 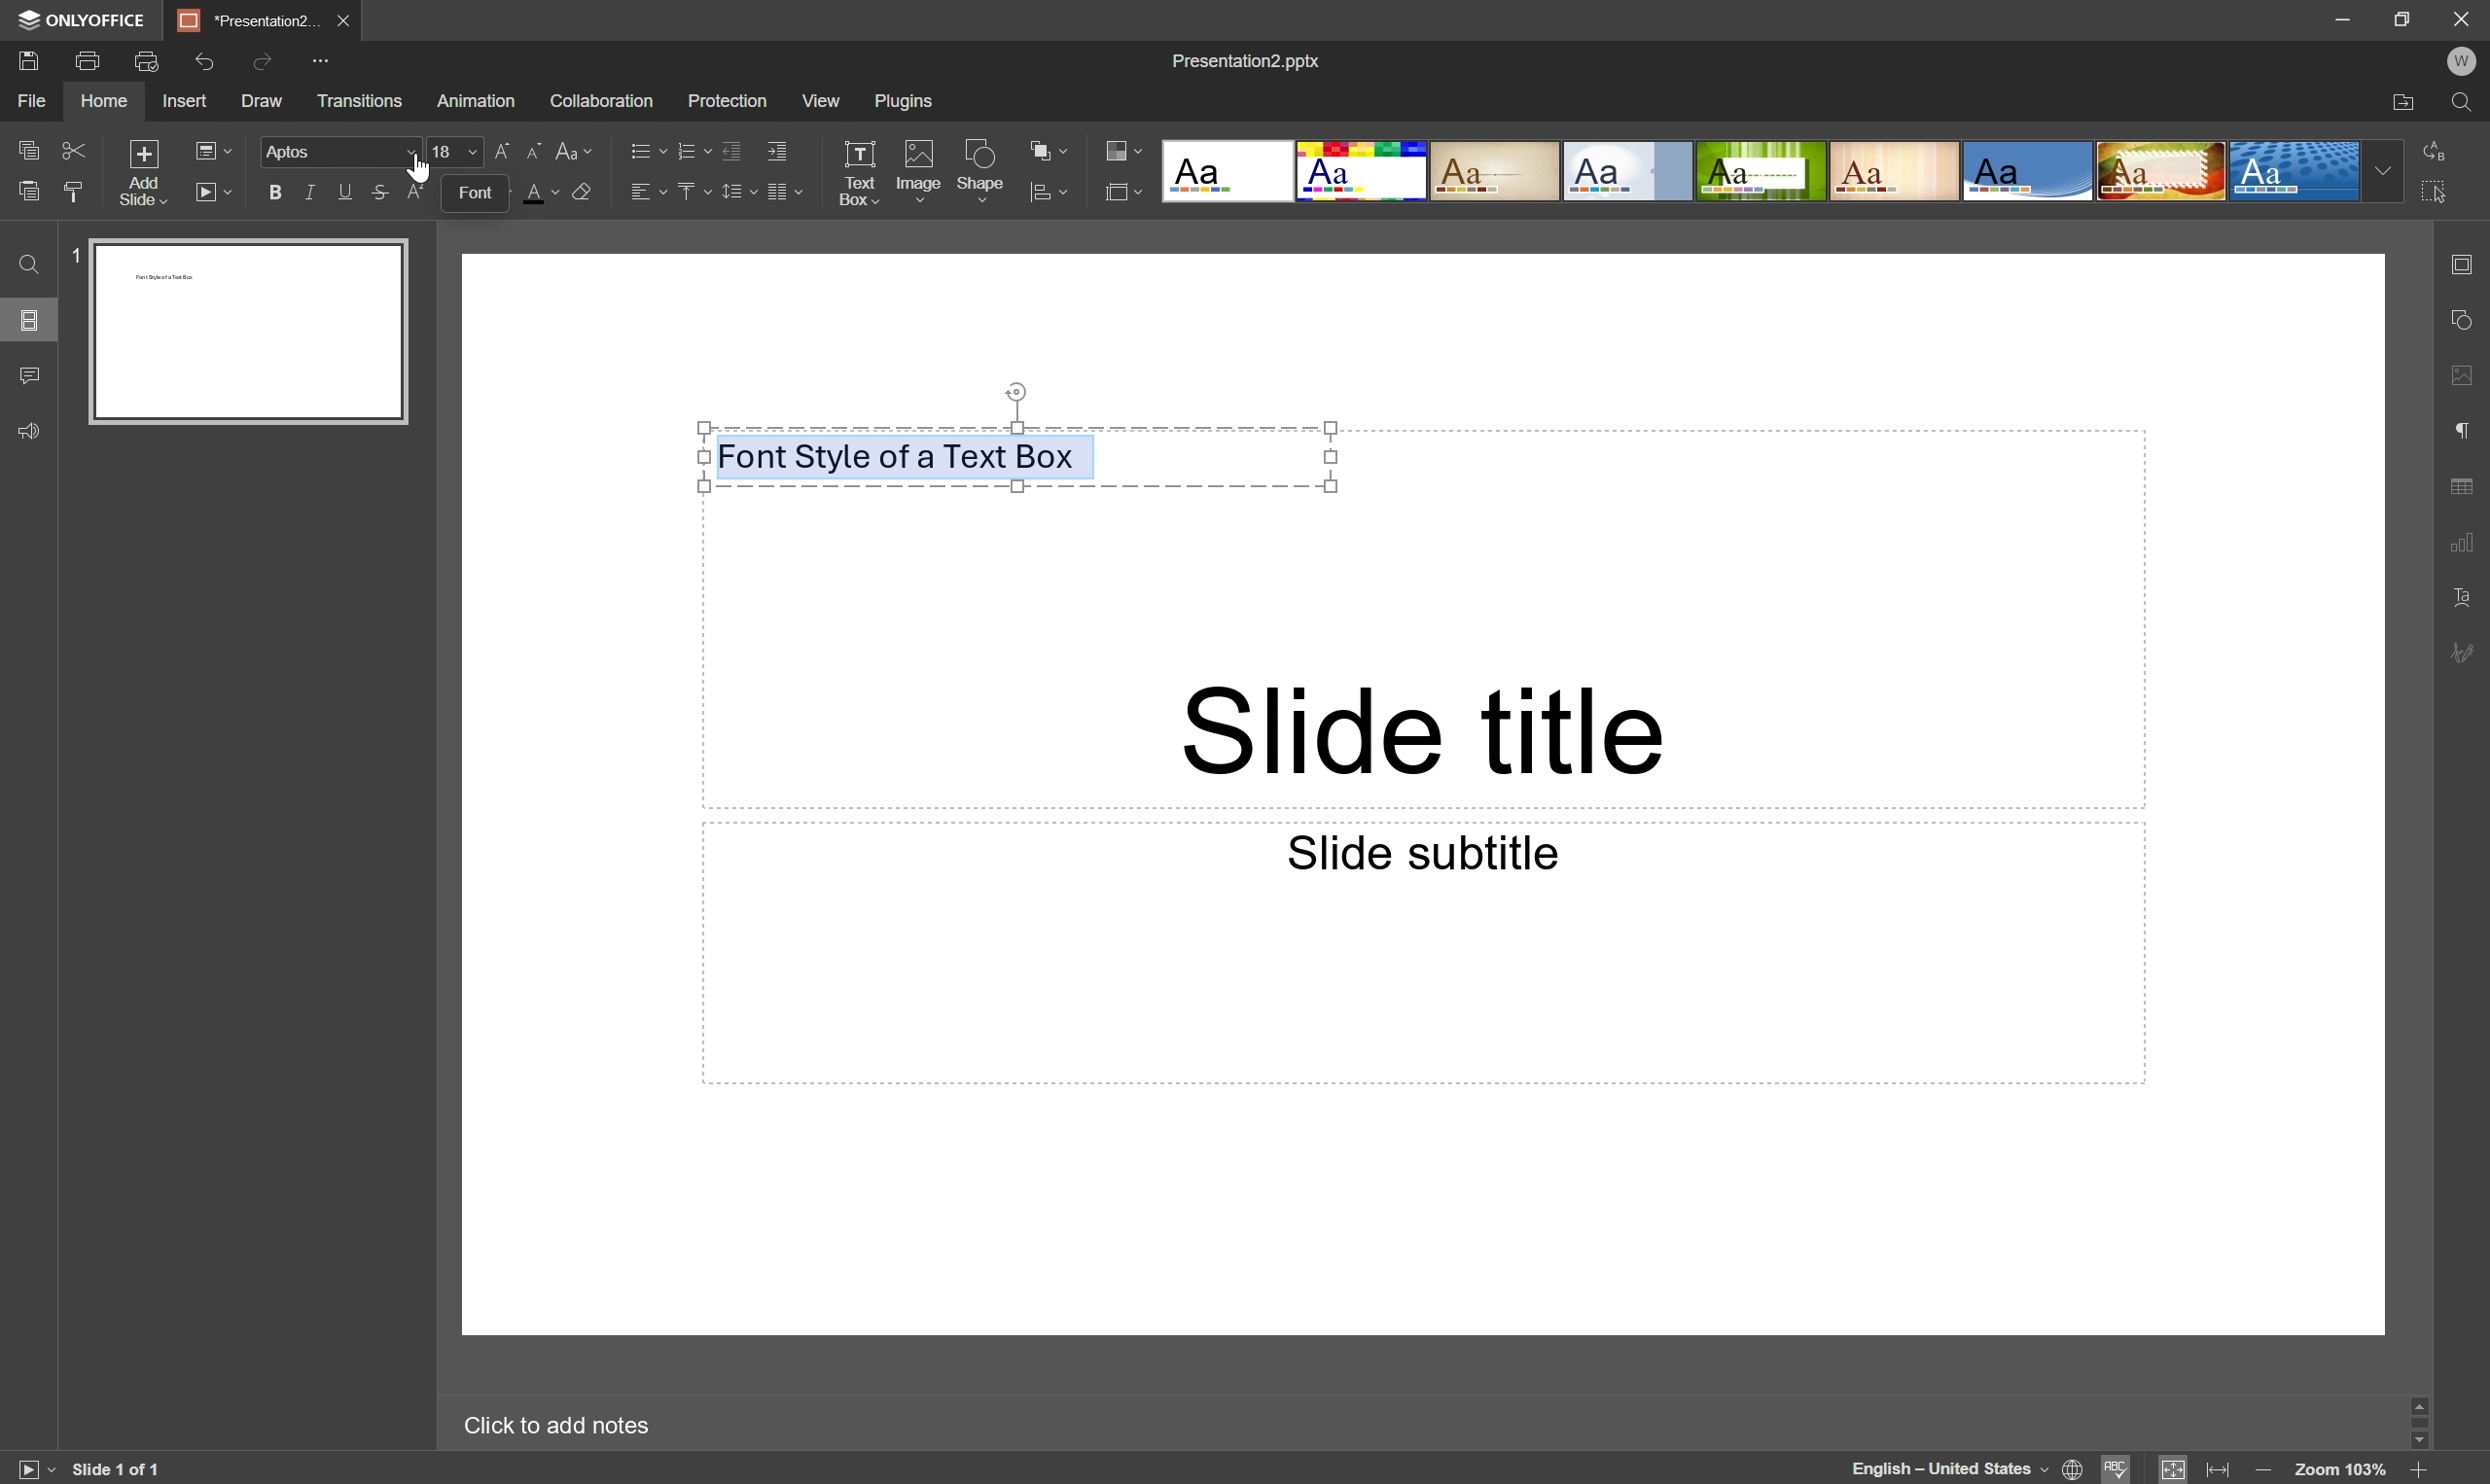 What do you see at coordinates (2118, 1468) in the screenshot?
I see `Spell Checking` at bounding box center [2118, 1468].